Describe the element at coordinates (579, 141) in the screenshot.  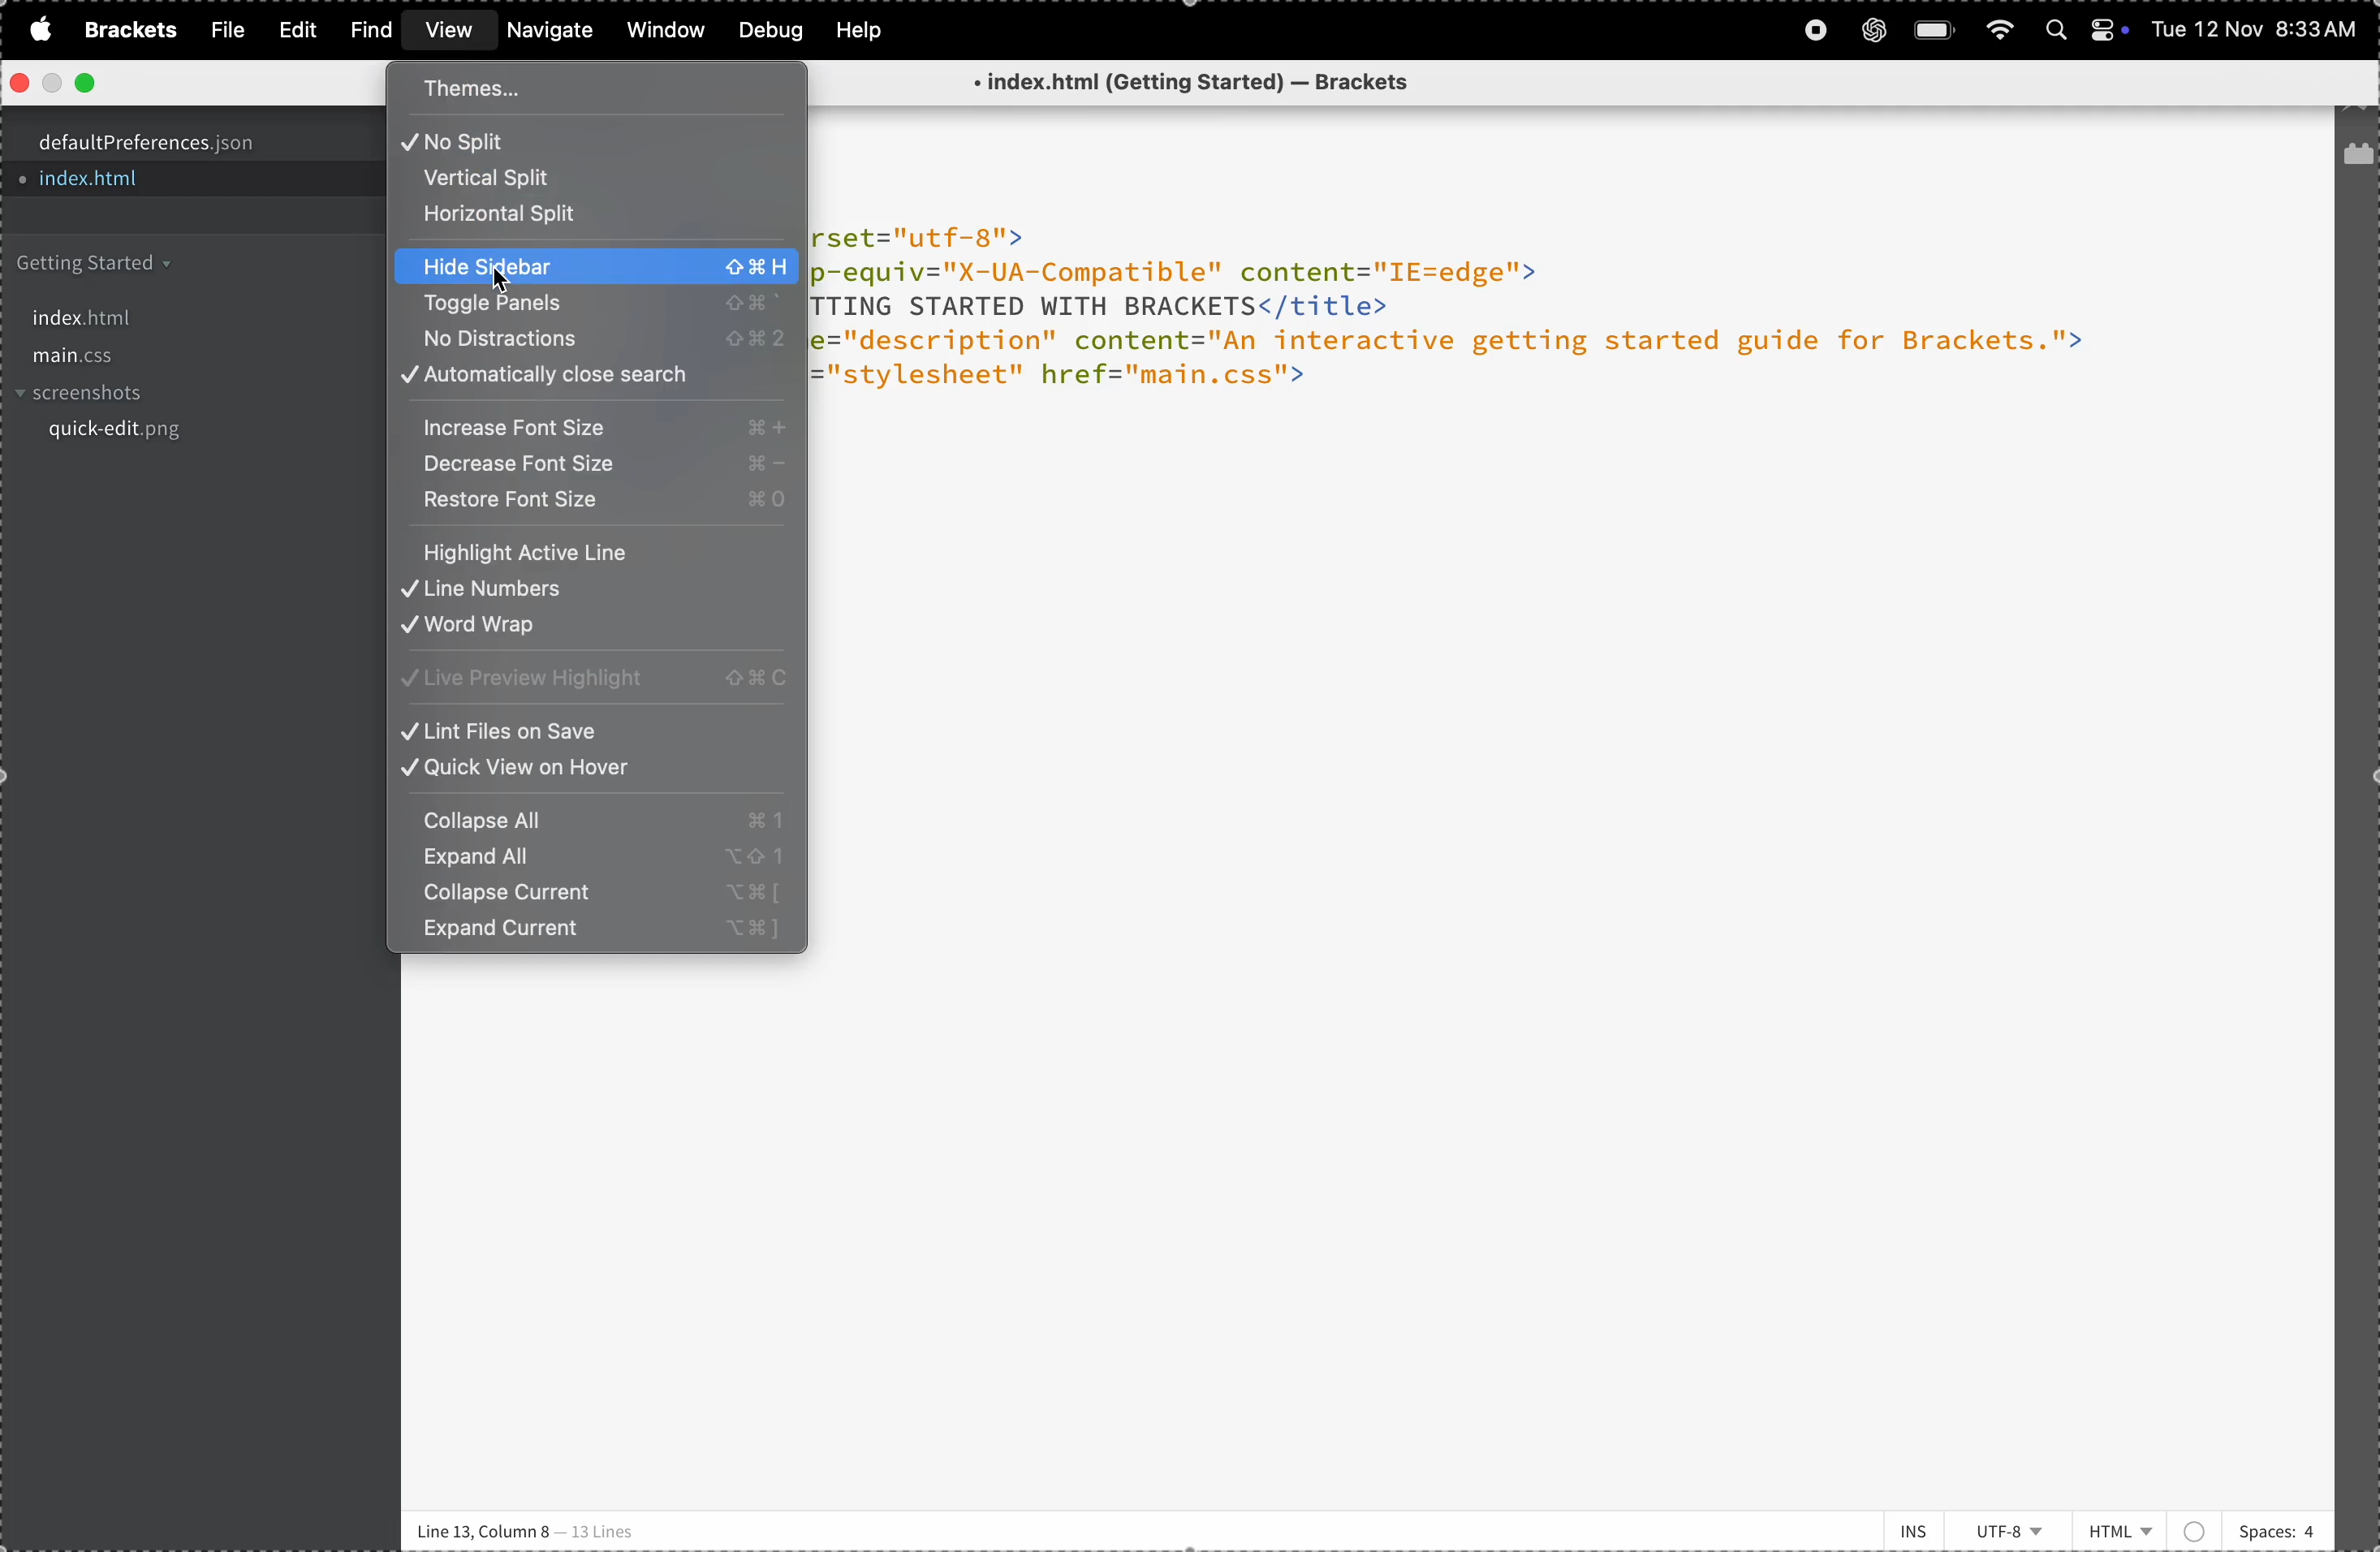
I see `no split` at that location.